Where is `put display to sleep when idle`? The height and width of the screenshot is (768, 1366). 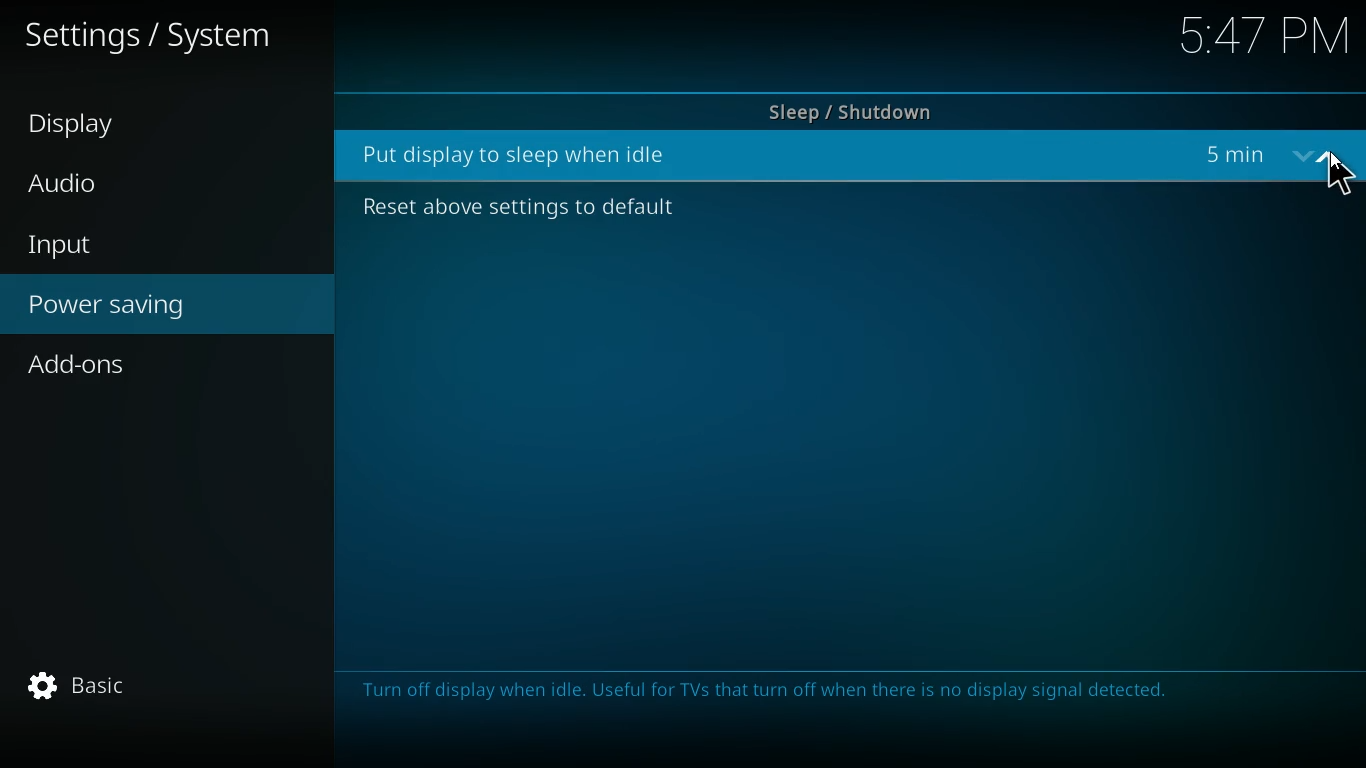
put display to sleep when idle is located at coordinates (524, 154).